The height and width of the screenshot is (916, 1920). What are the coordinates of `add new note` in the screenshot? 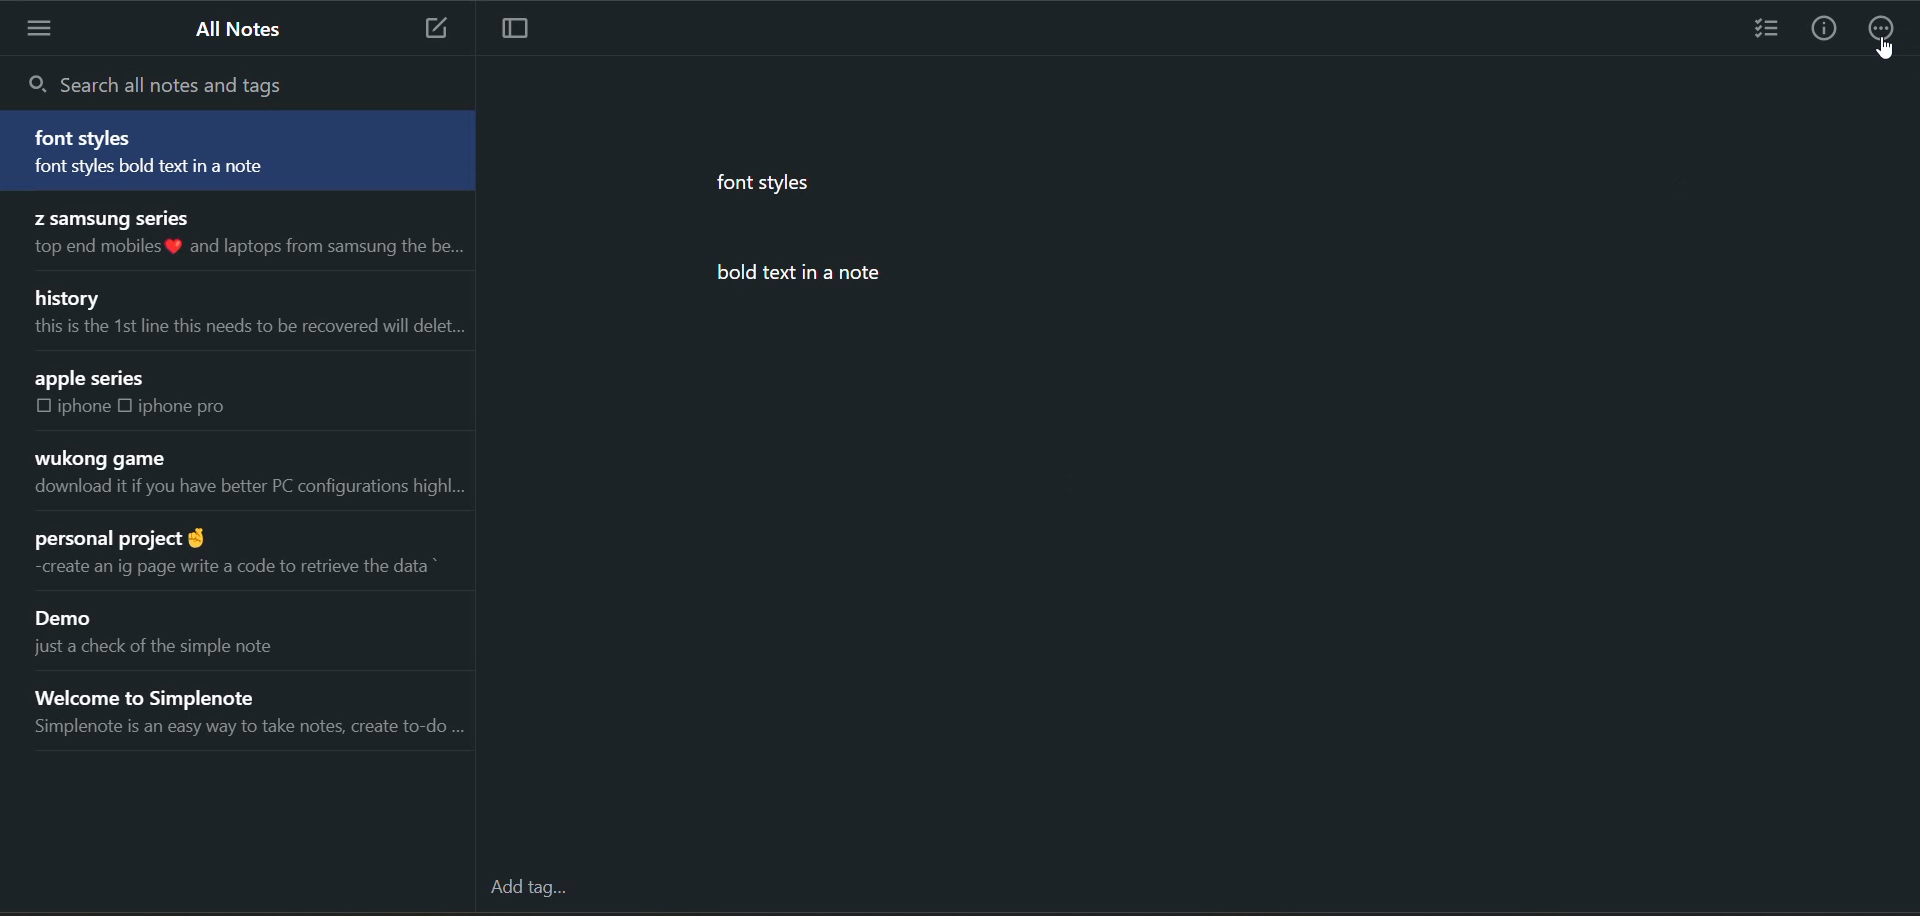 It's located at (429, 29).